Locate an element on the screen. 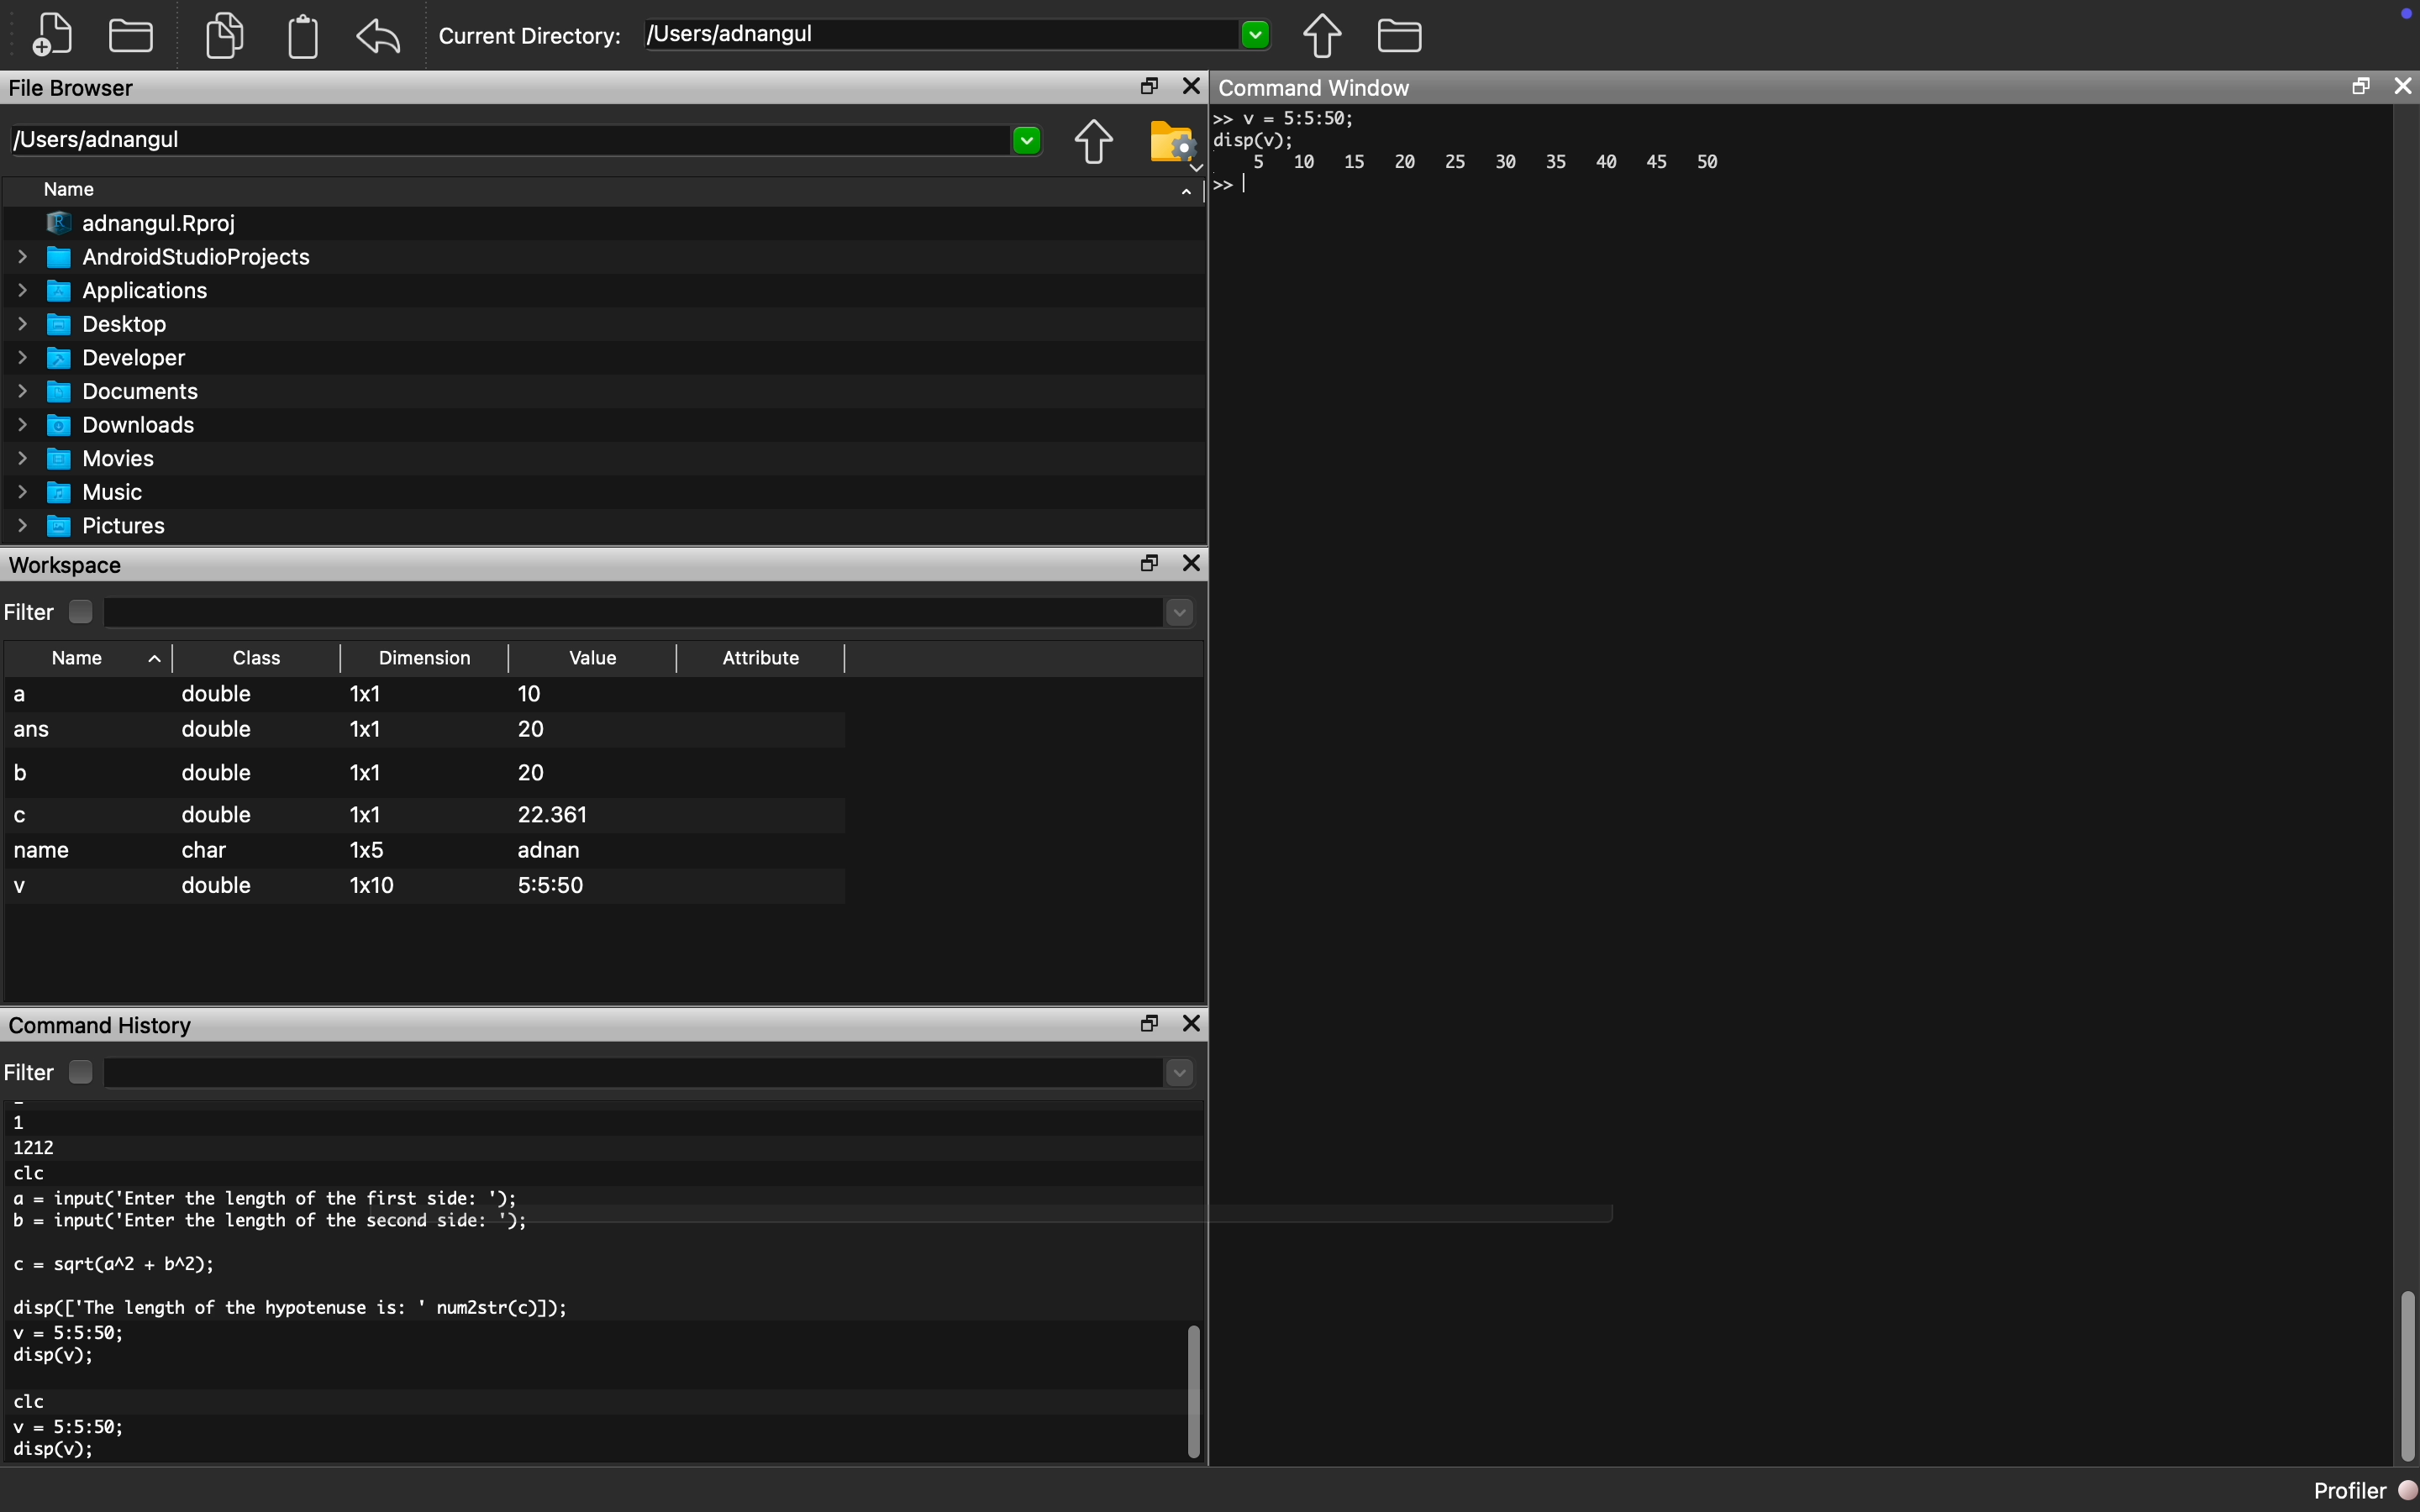  1x1 is located at coordinates (372, 773).